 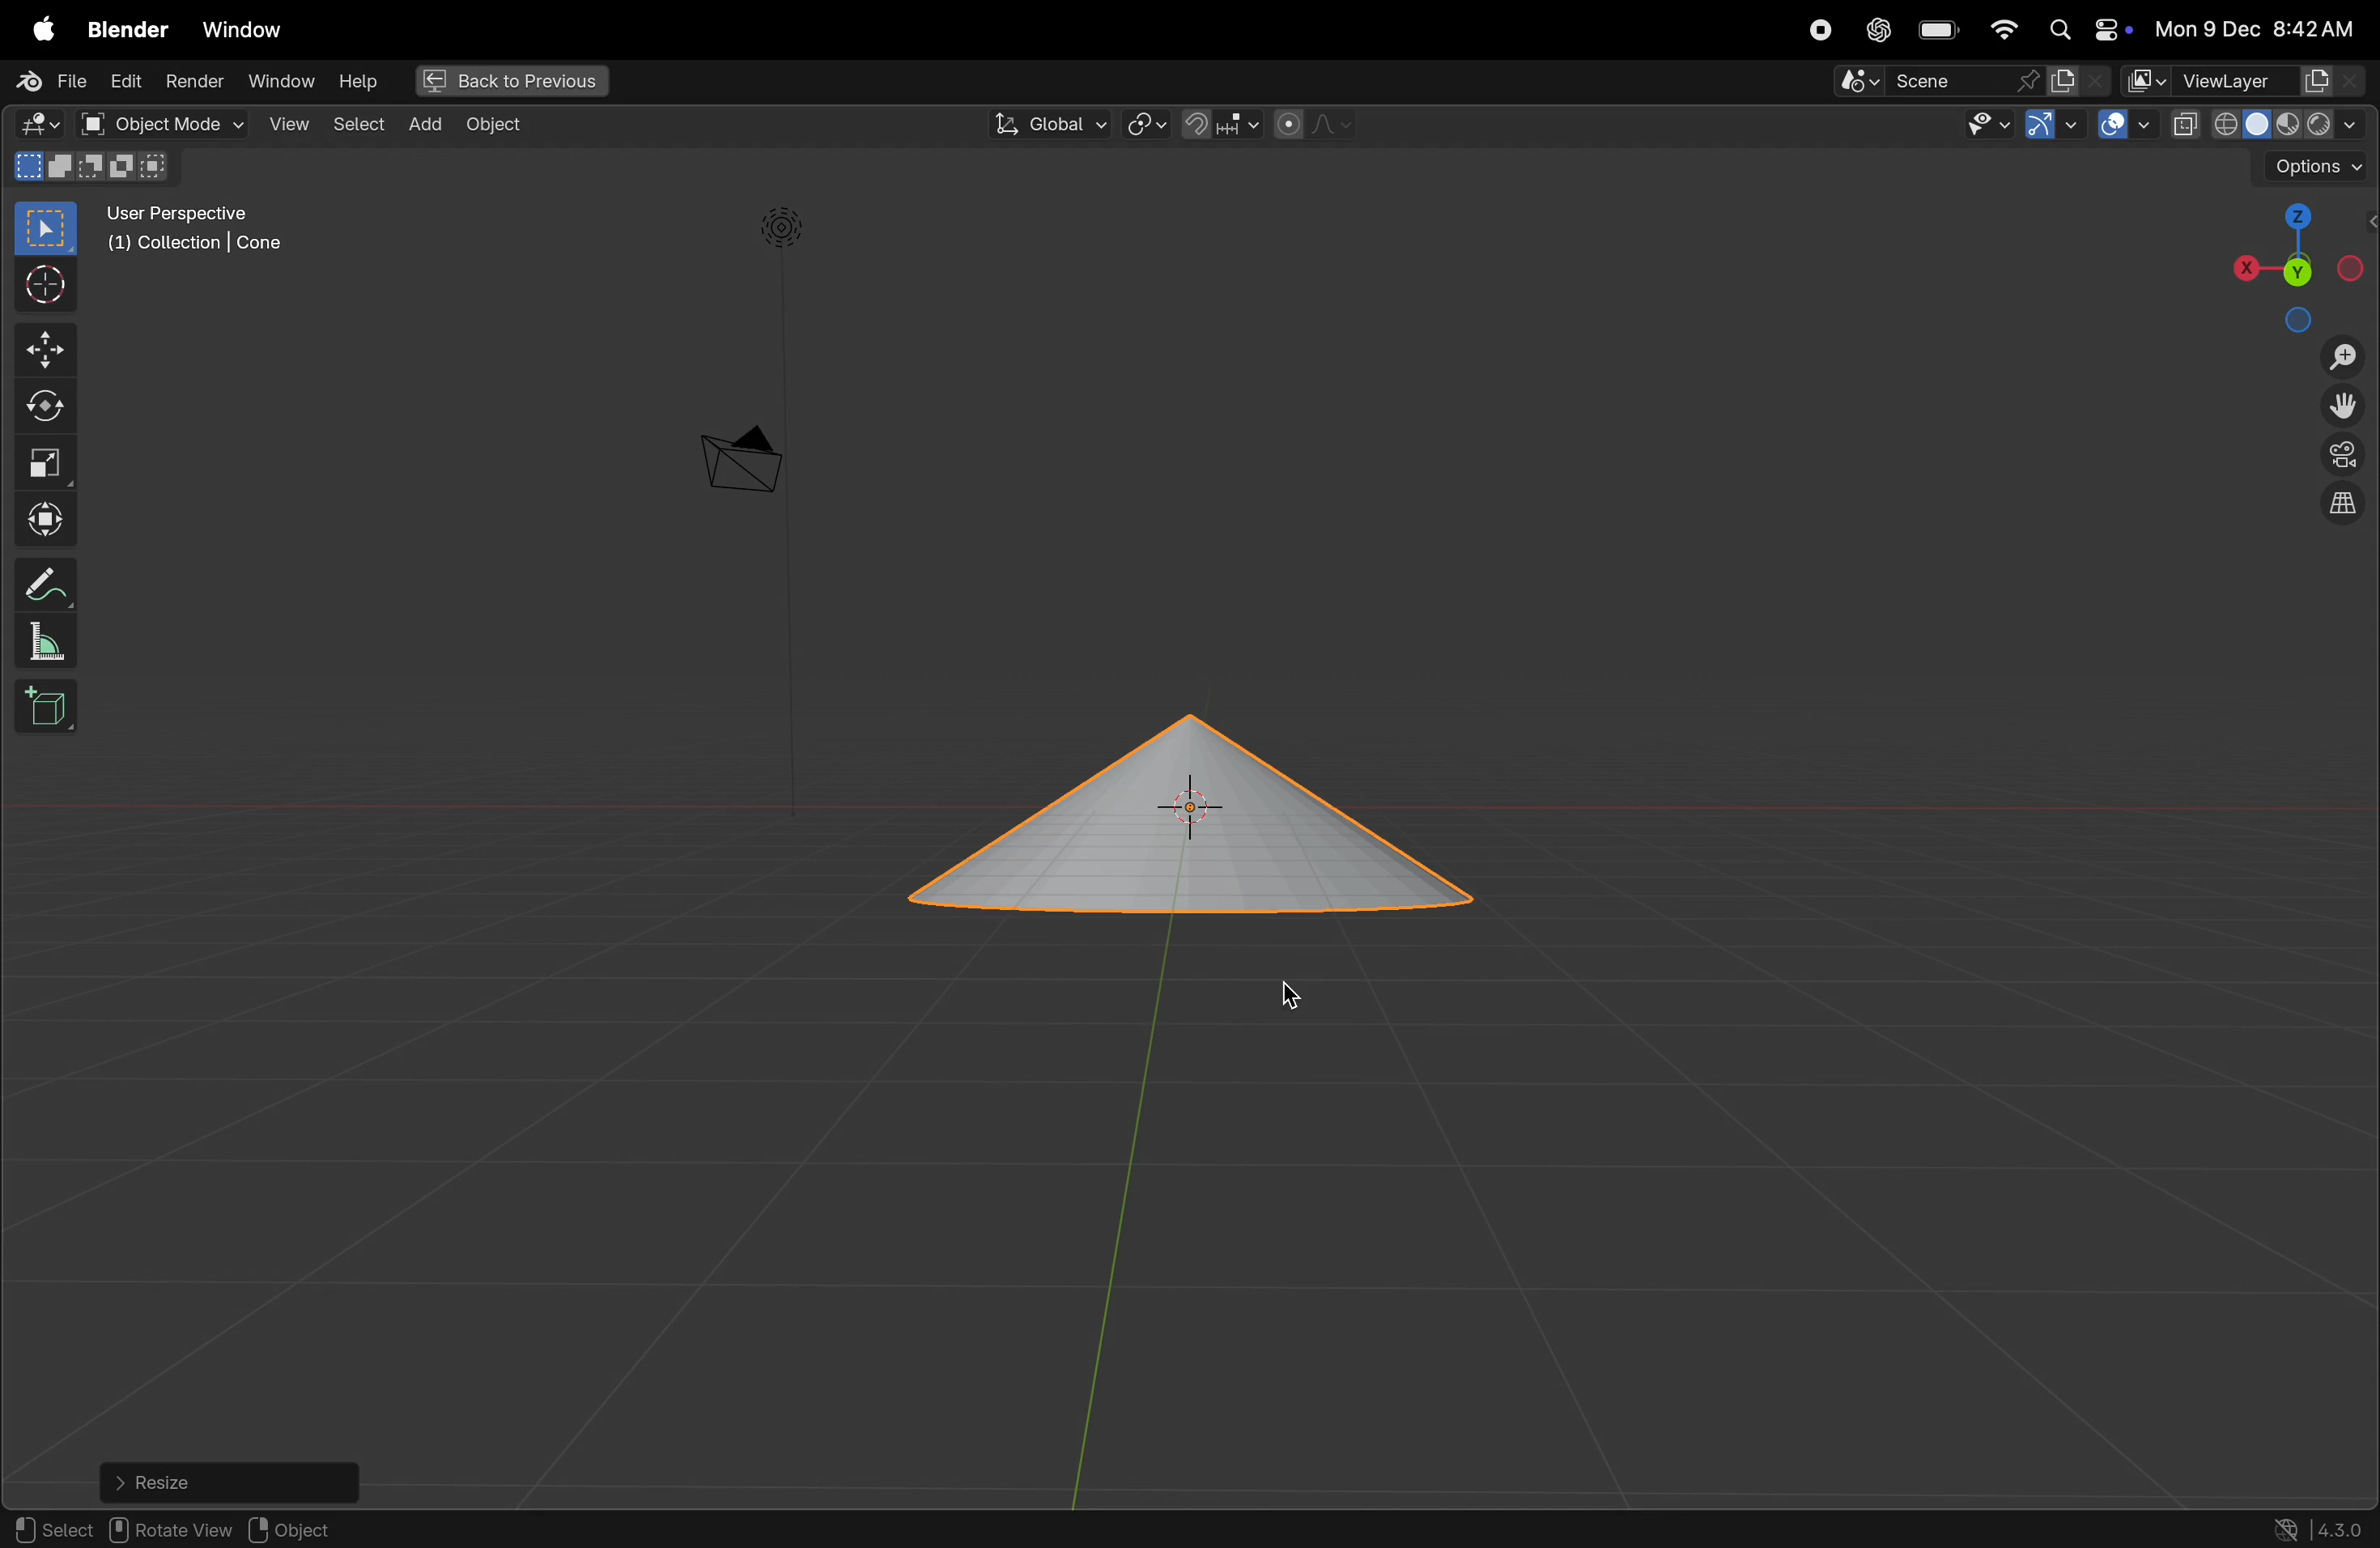 I want to click on record, so click(x=1821, y=30).